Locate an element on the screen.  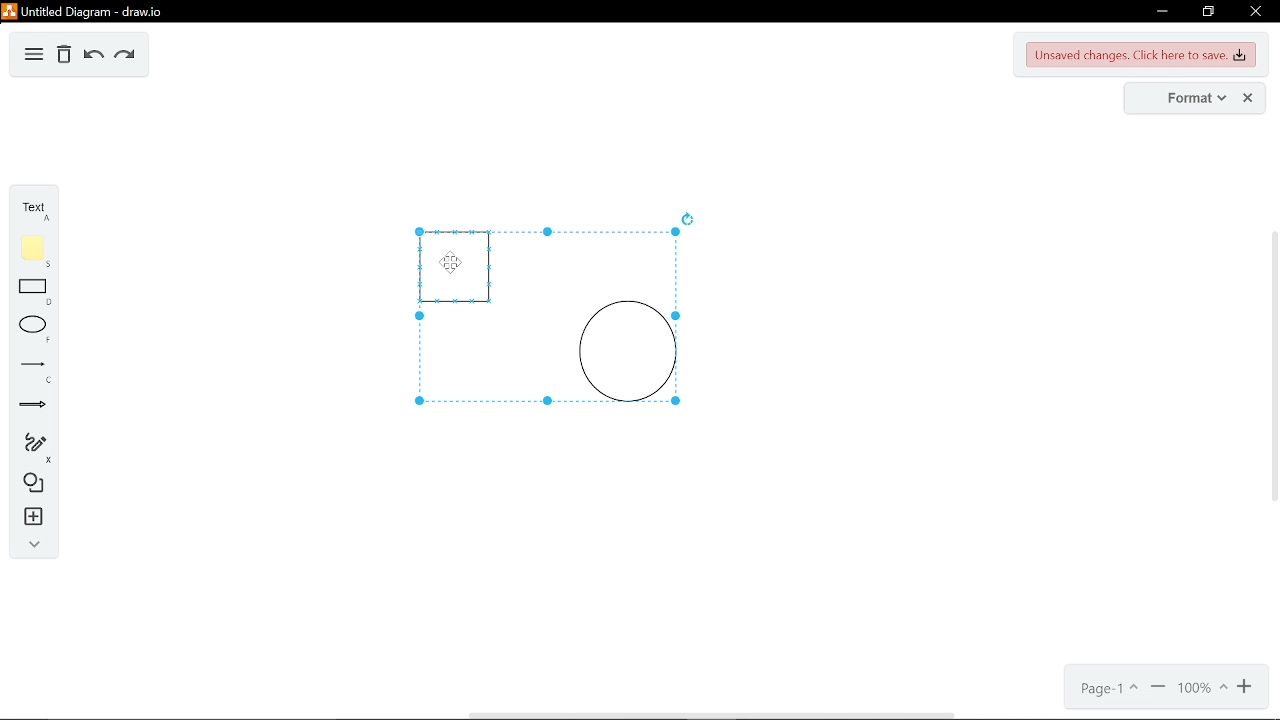
freehand is located at coordinates (31, 448).